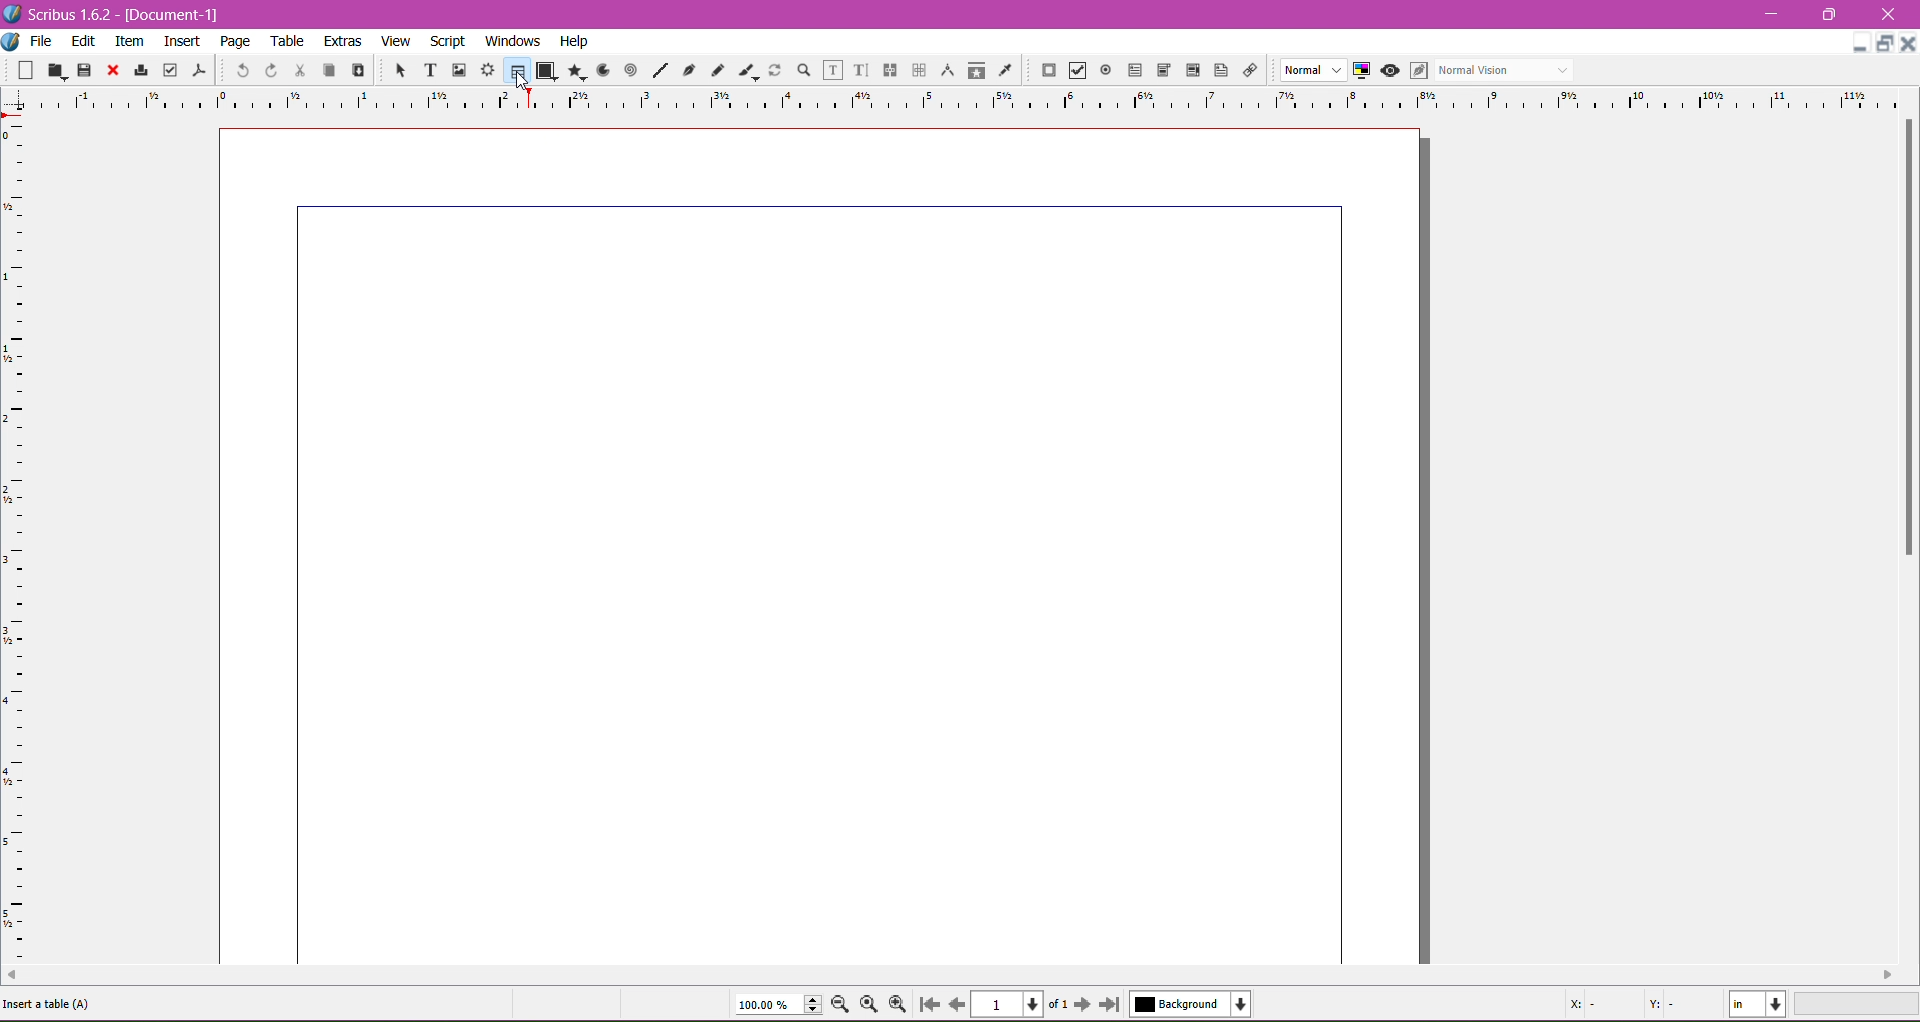  I want to click on Preflight Verifier, so click(170, 66).